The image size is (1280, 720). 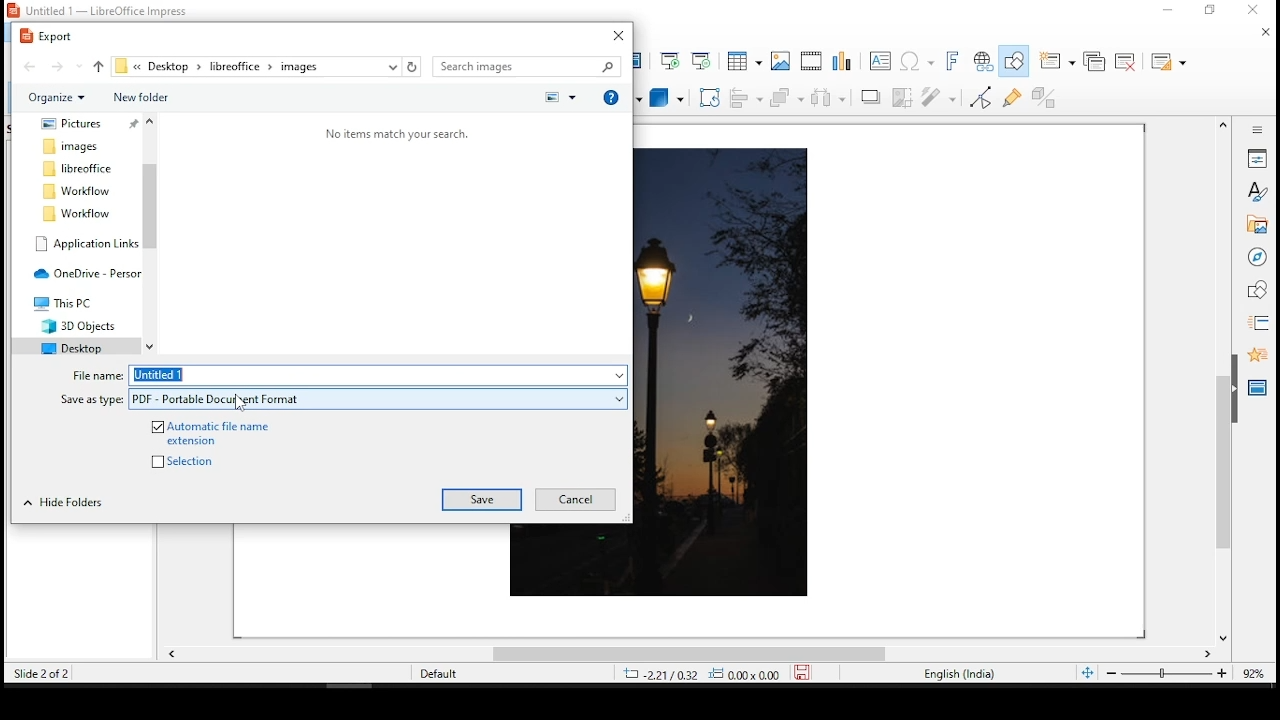 I want to click on Default, so click(x=439, y=673).